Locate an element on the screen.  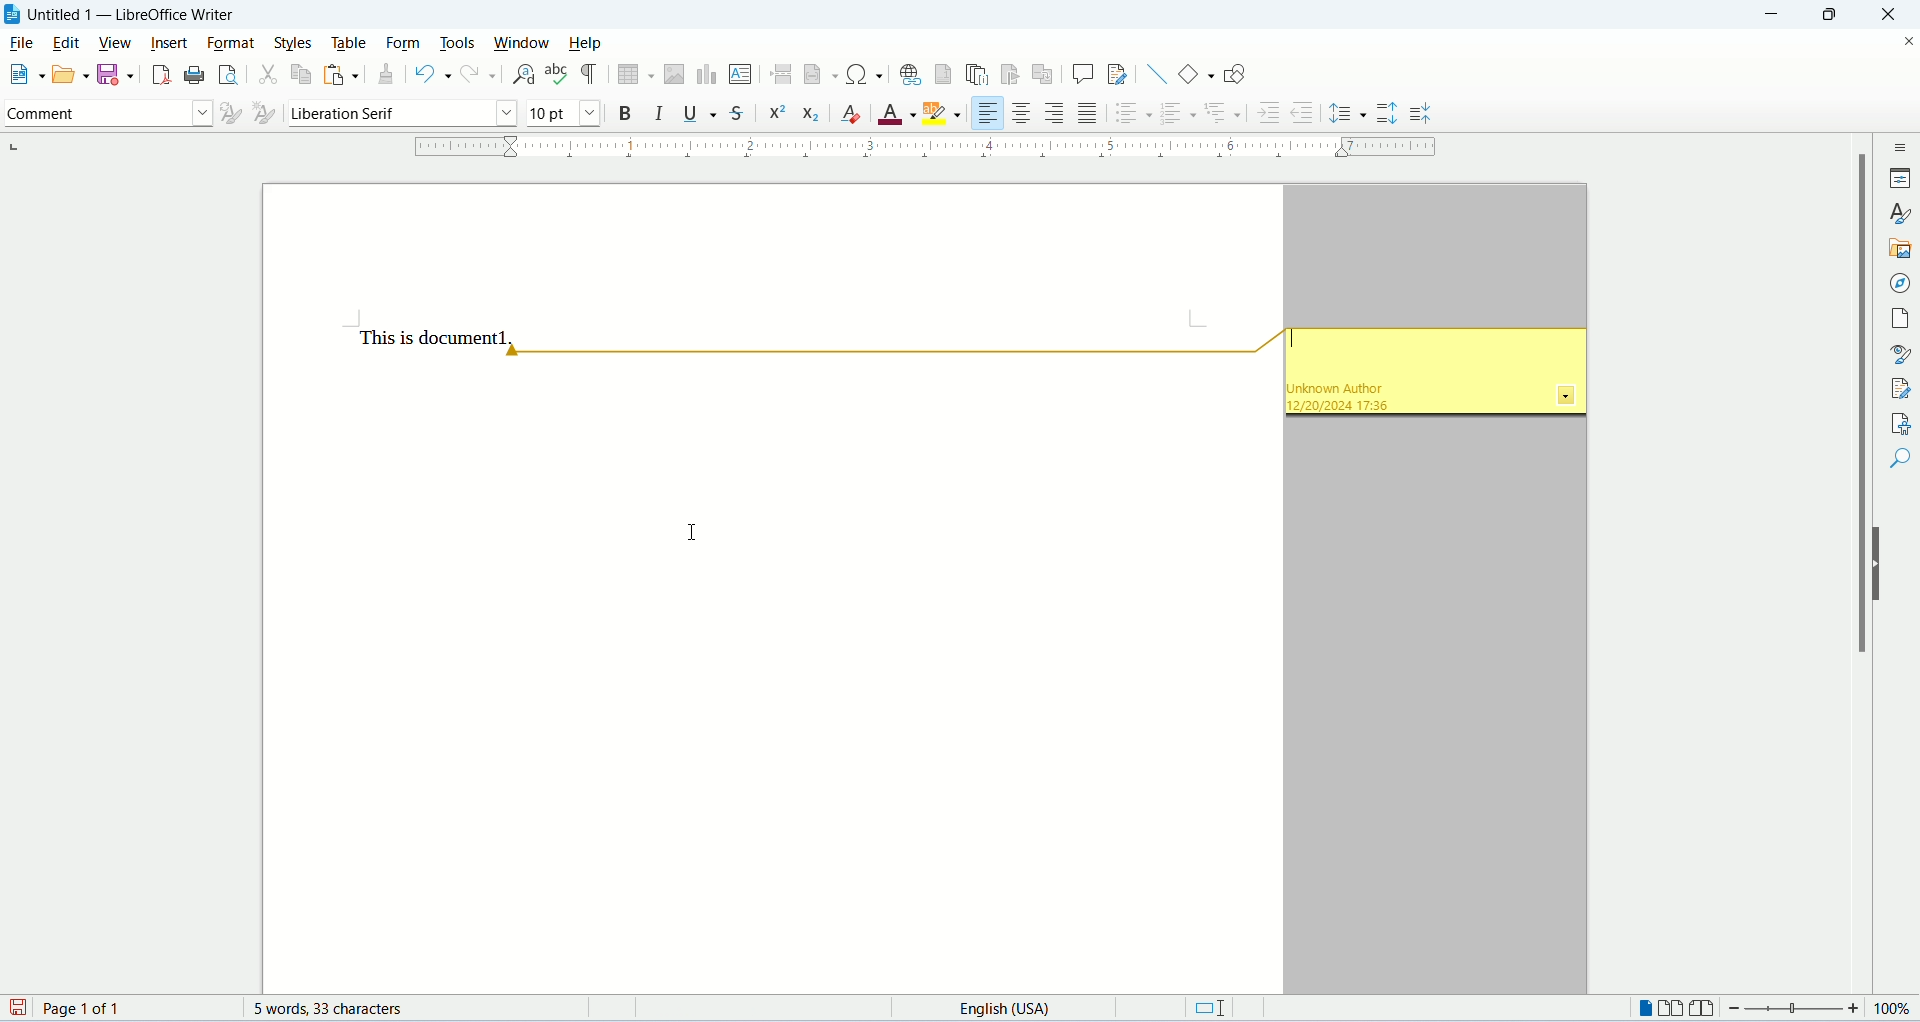
clone formatting is located at coordinates (389, 76).